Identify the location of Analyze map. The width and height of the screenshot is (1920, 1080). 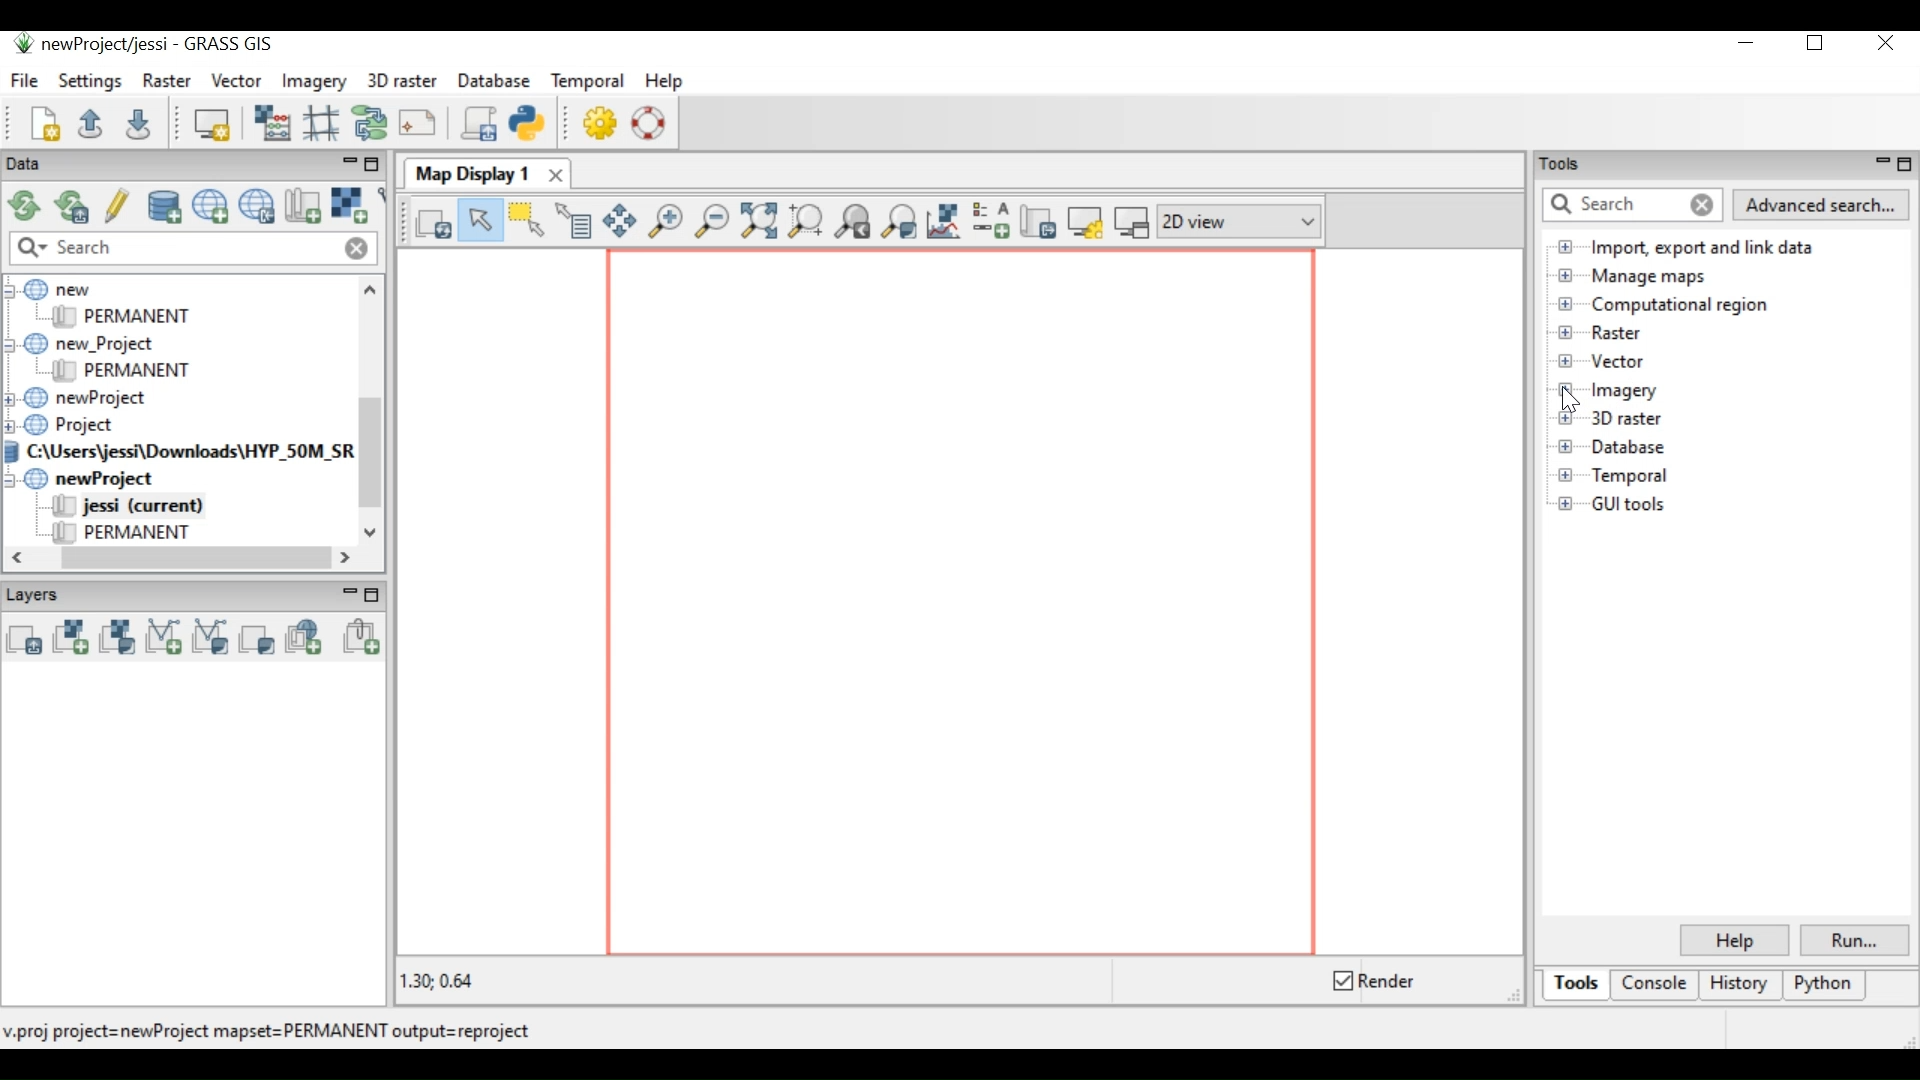
(946, 222).